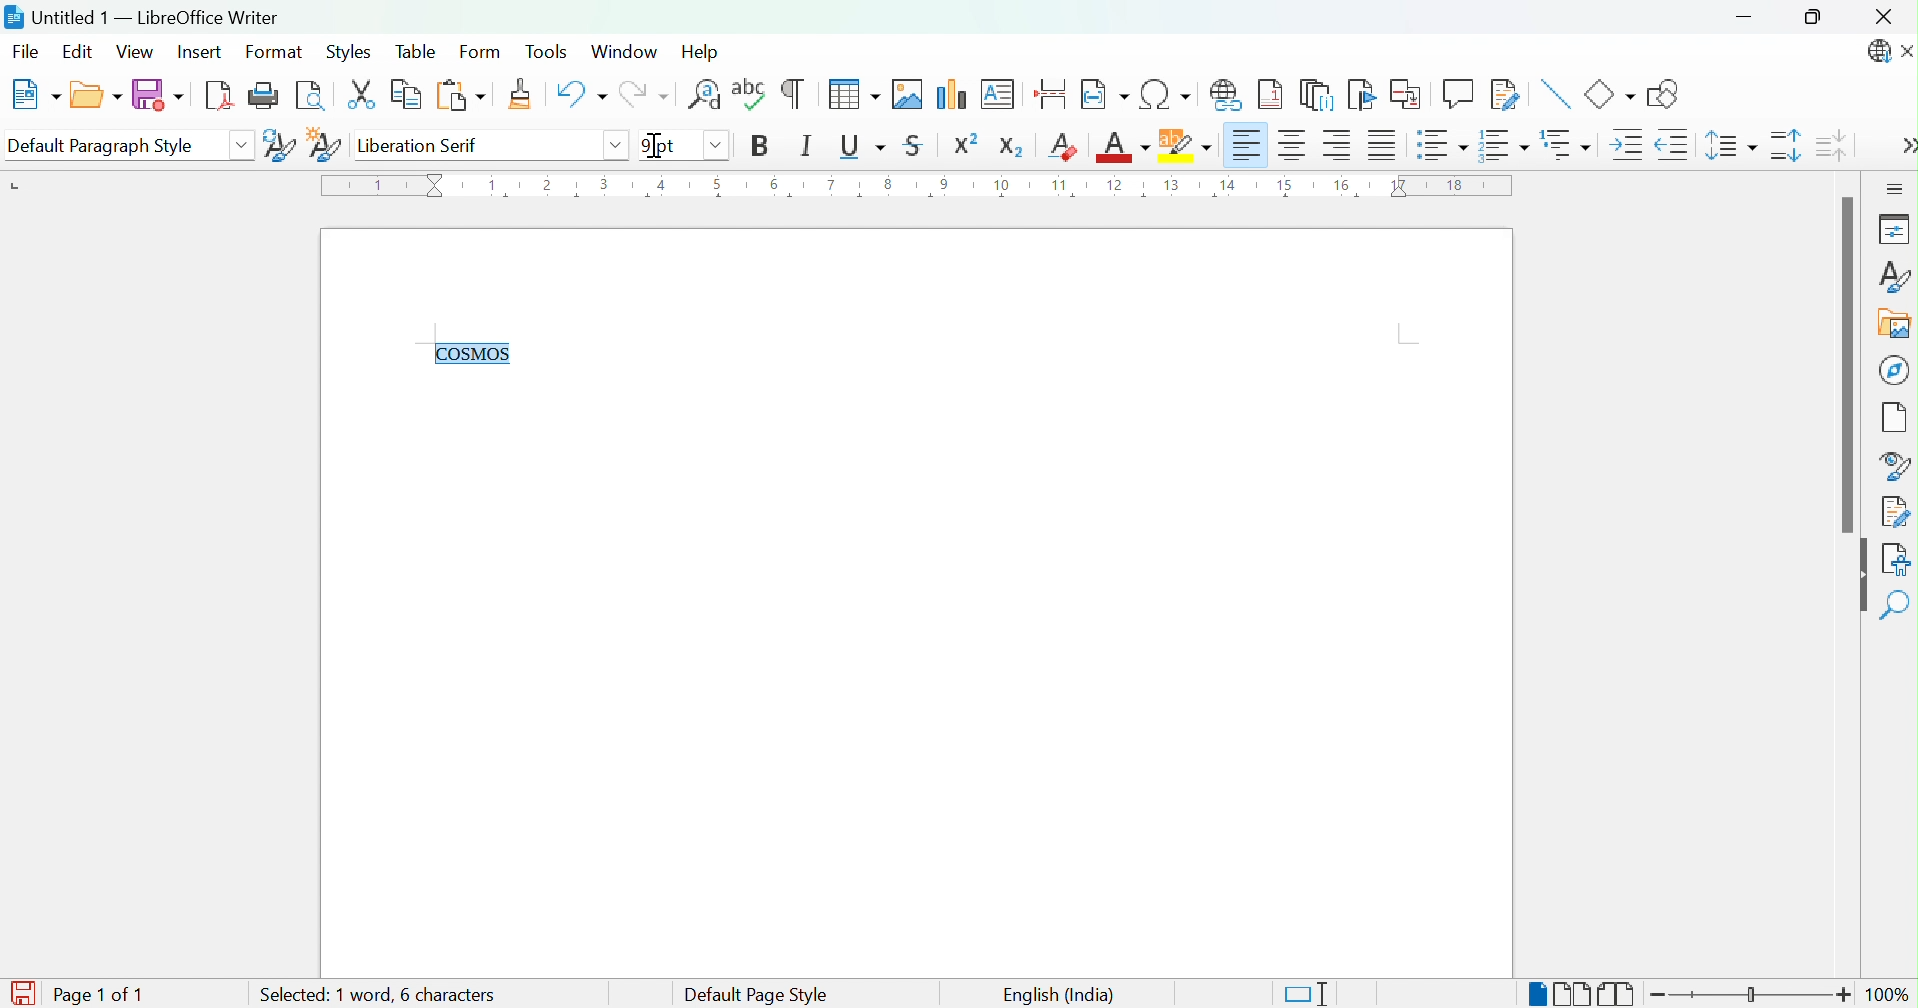 The image size is (1918, 1008). What do you see at coordinates (347, 52) in the screenshot?
I see `Styles` at bounding box center [347, 52].